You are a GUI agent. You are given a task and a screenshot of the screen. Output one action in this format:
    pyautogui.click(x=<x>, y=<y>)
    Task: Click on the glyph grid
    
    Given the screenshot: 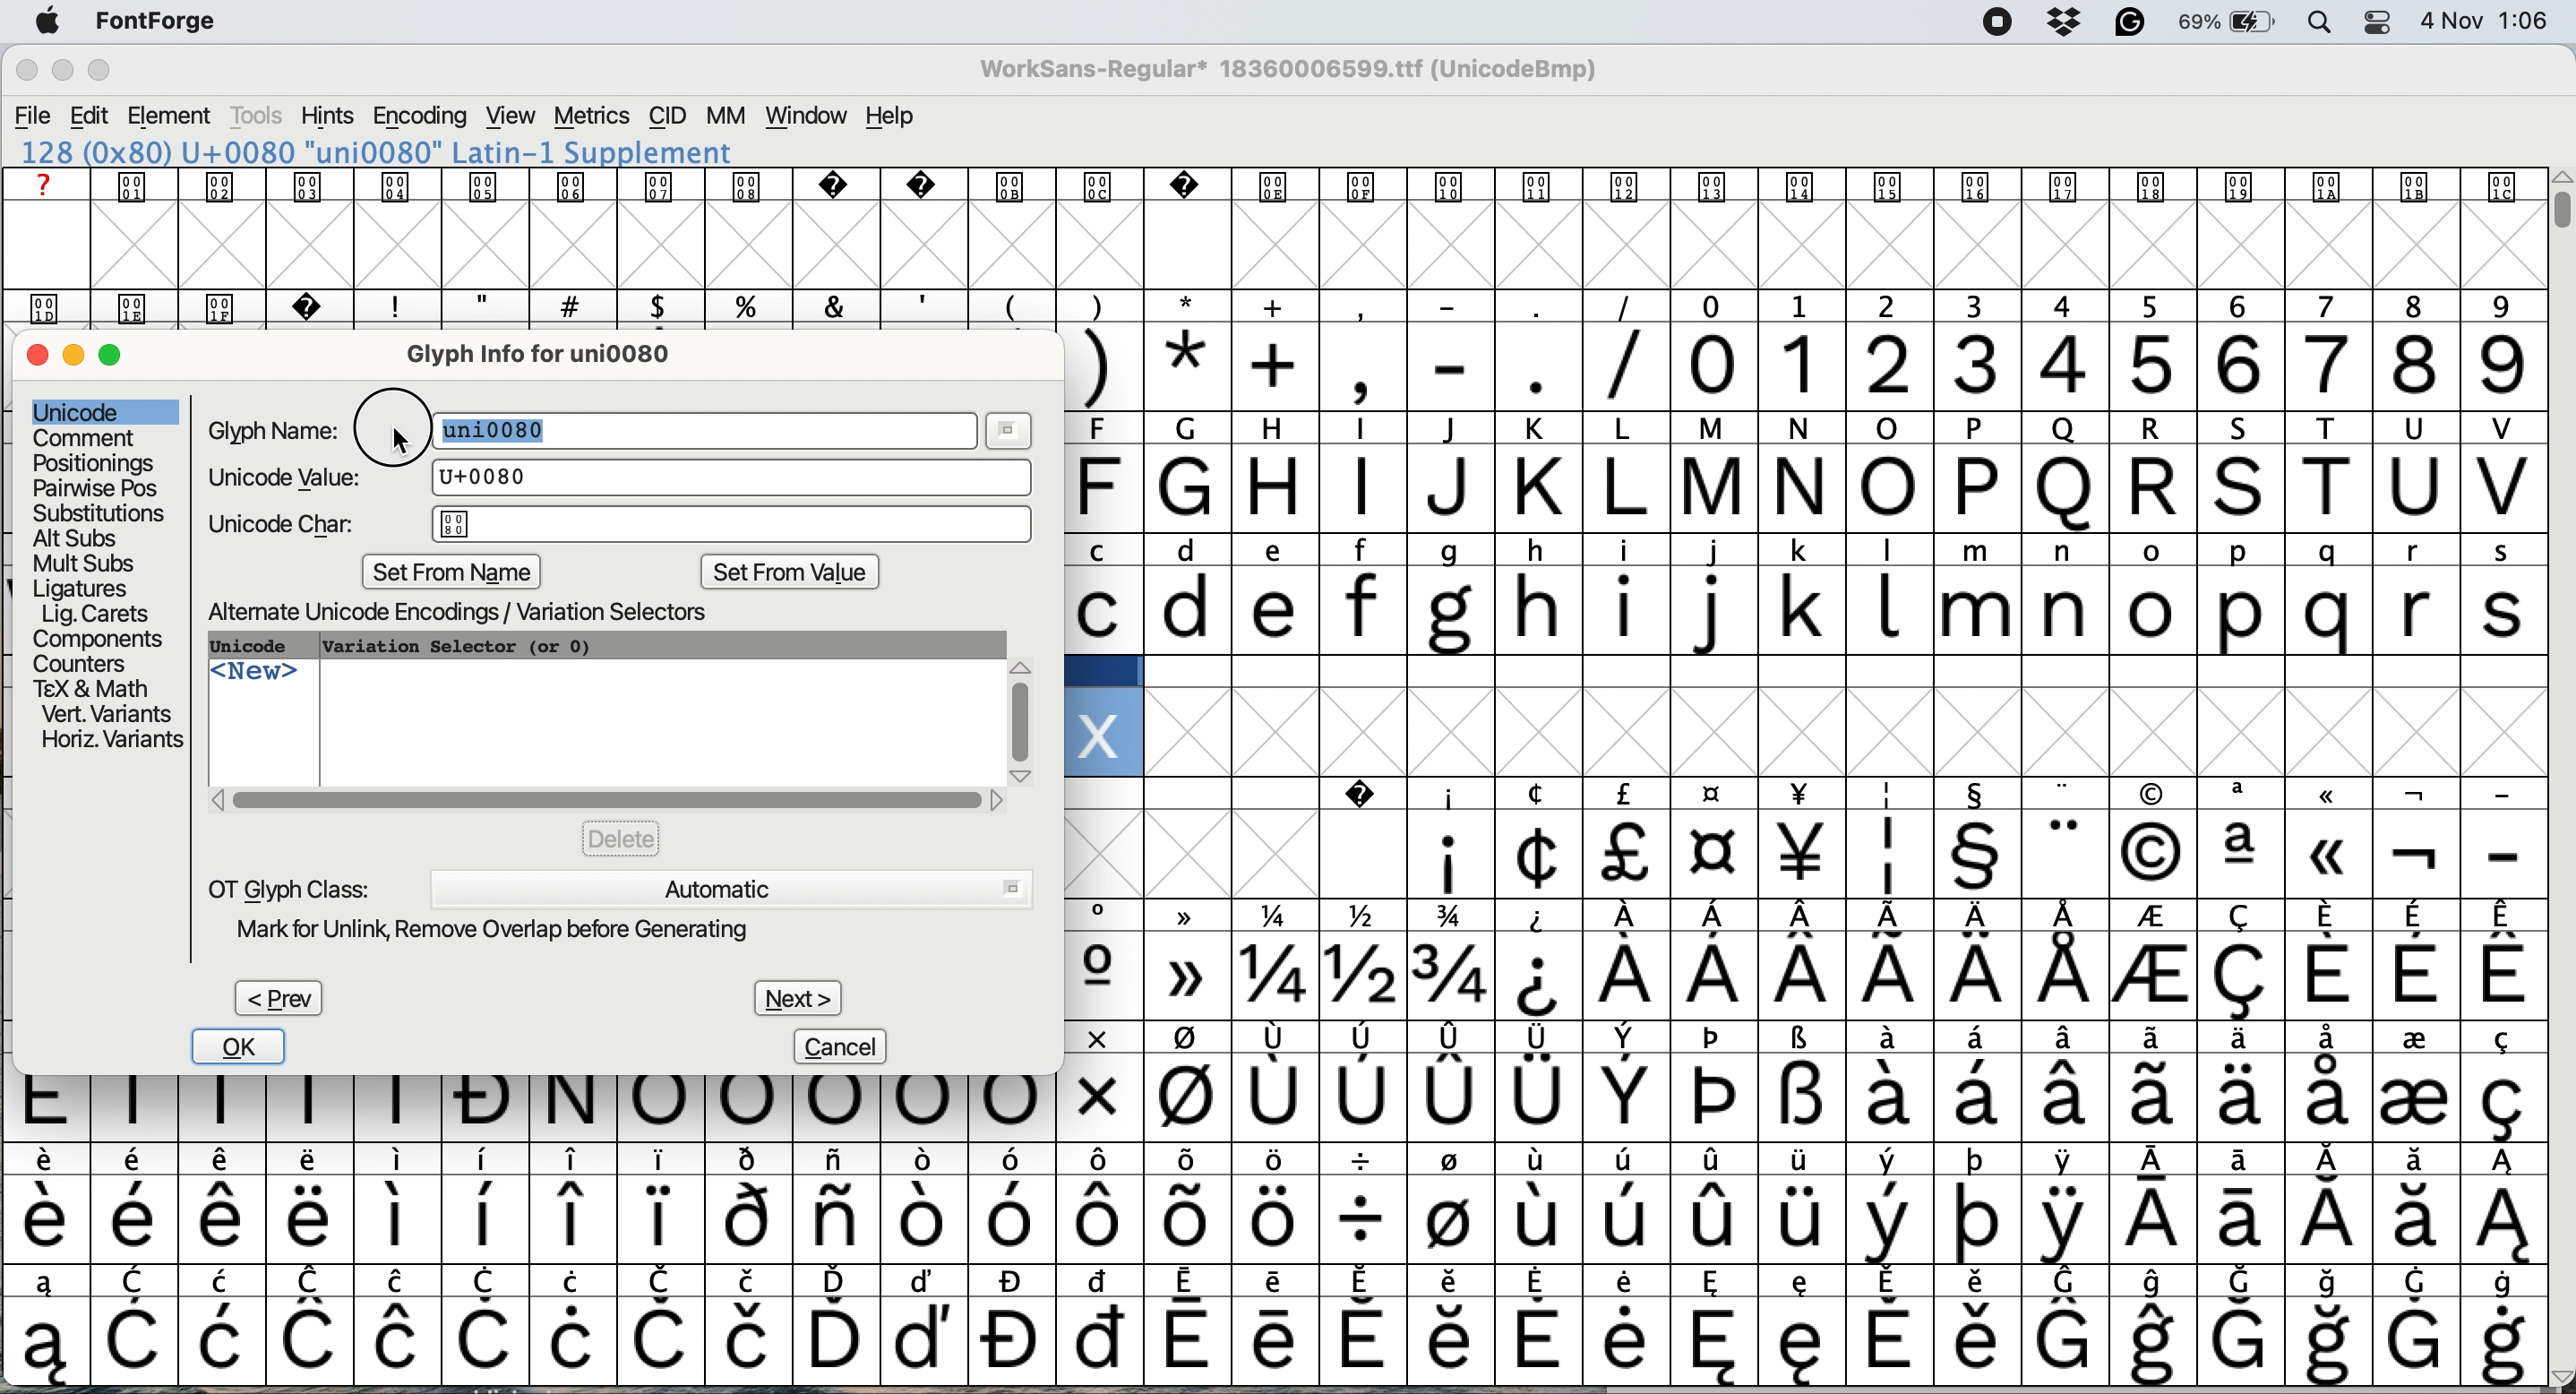 What is the action you would take?
    pyautogui.click(x=1862, y=734)
    